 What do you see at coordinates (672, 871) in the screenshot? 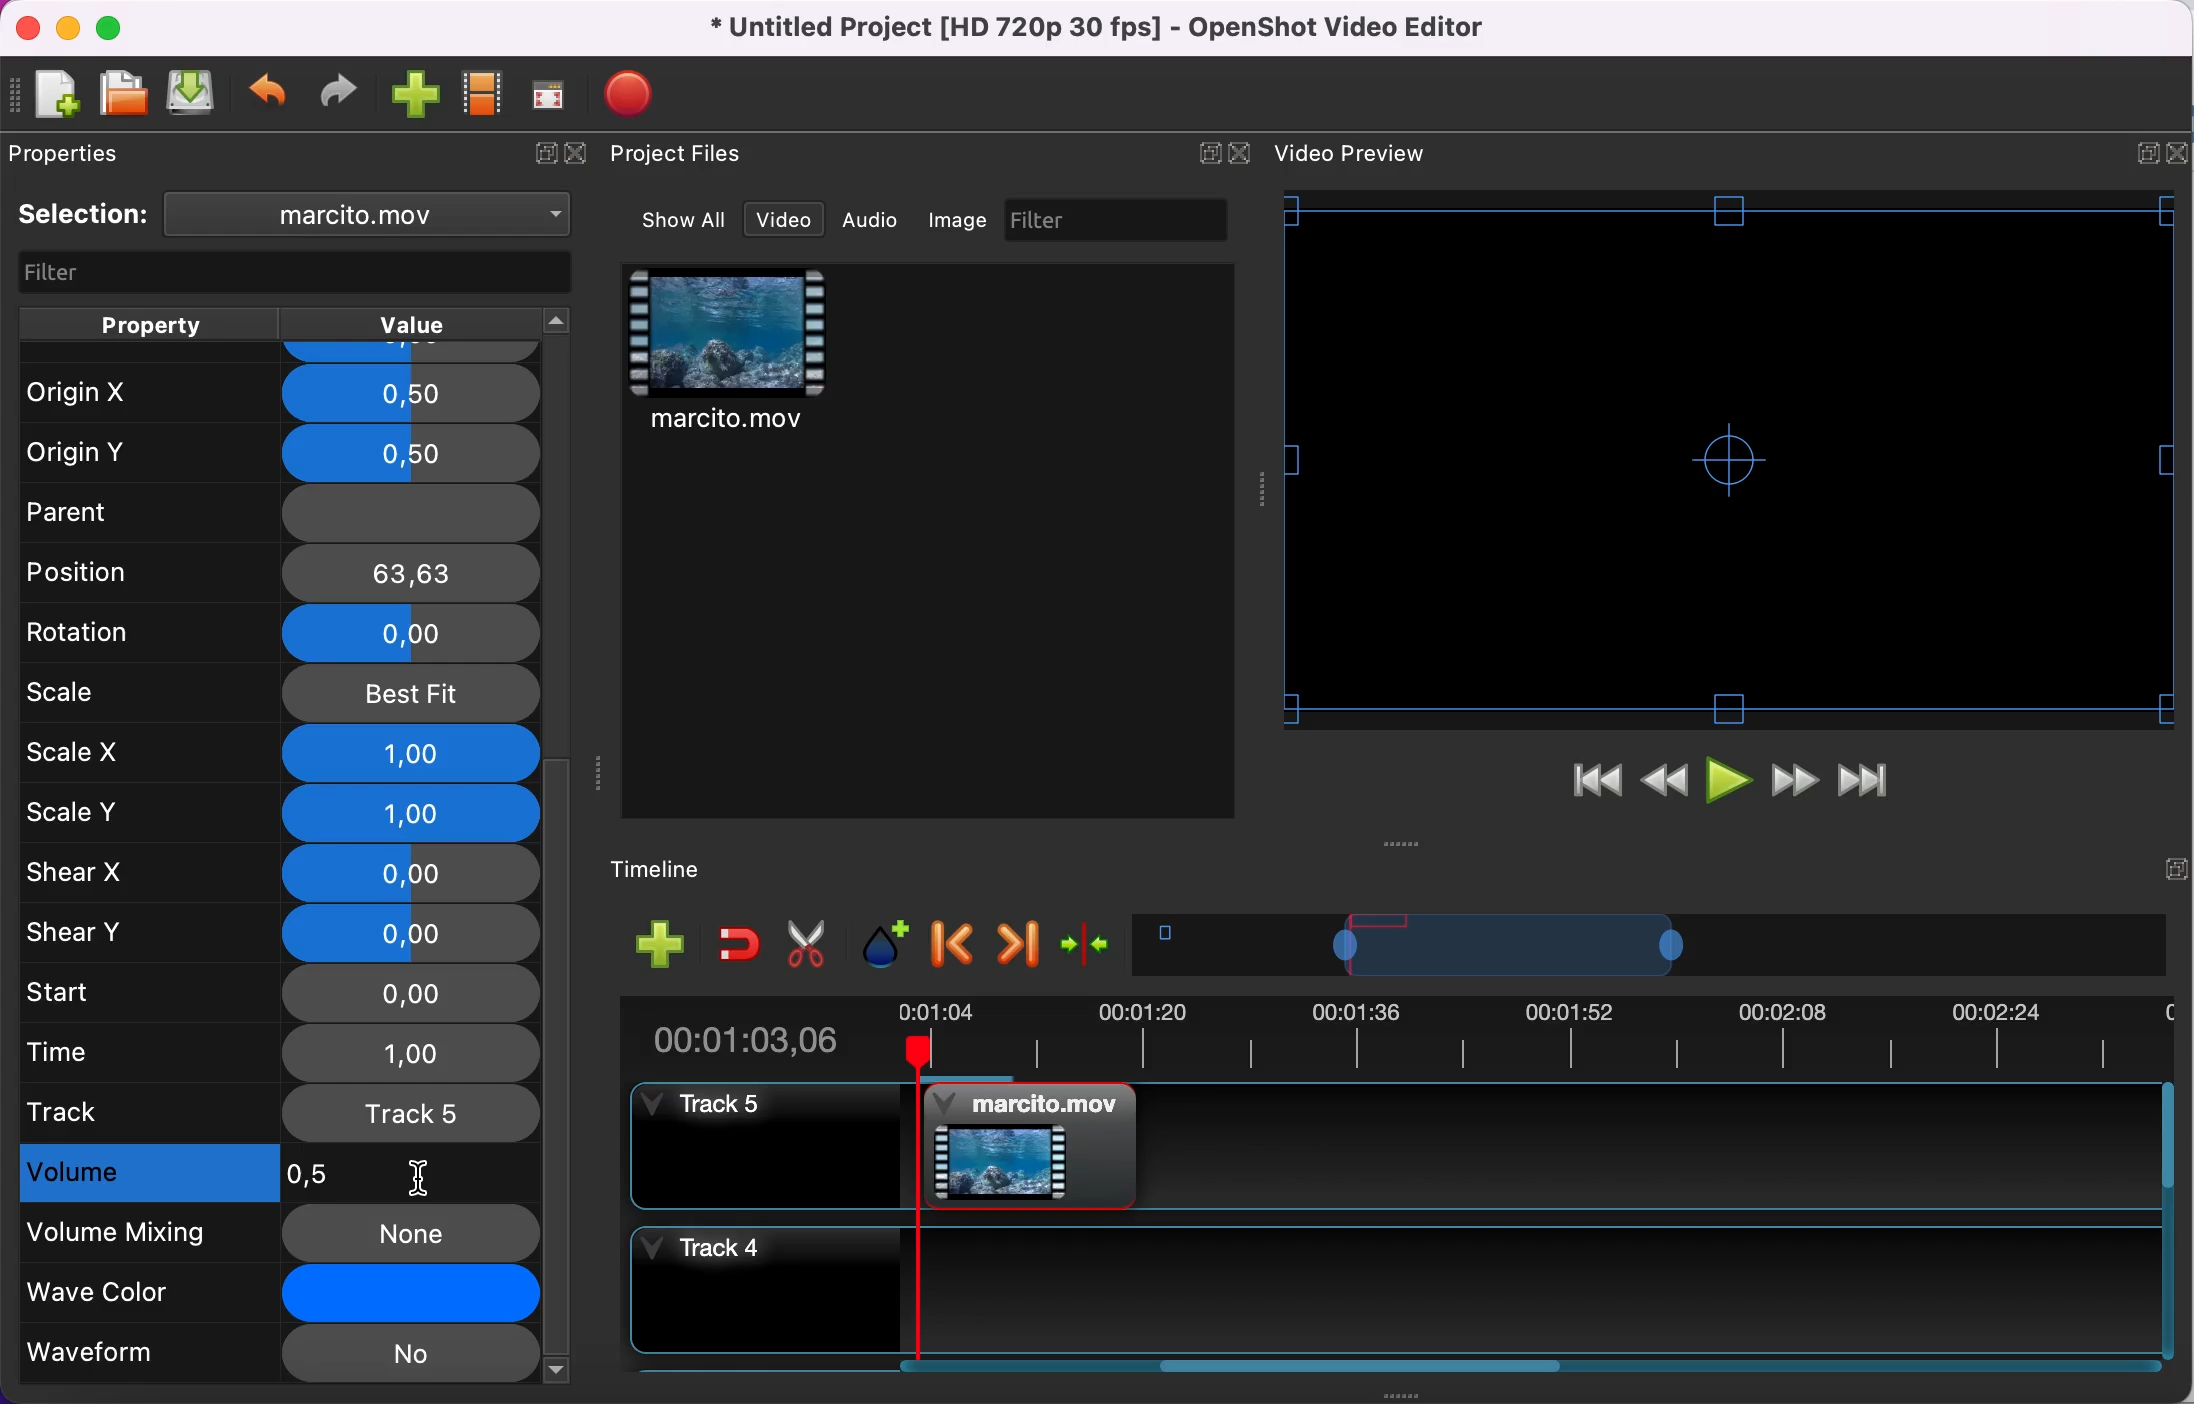
I see `timeline` at bounding box center [672, 871].